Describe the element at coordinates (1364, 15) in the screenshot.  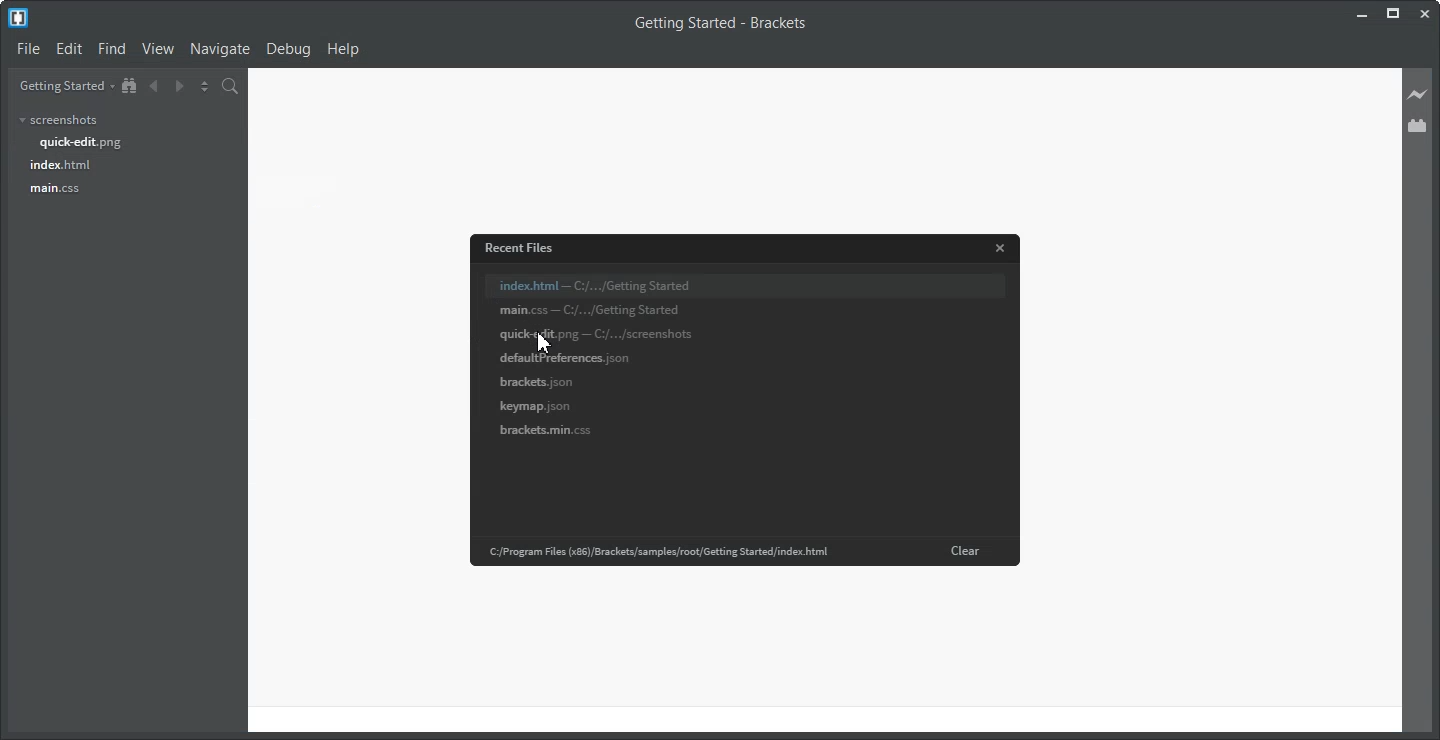
I see `Minimize` at that location.